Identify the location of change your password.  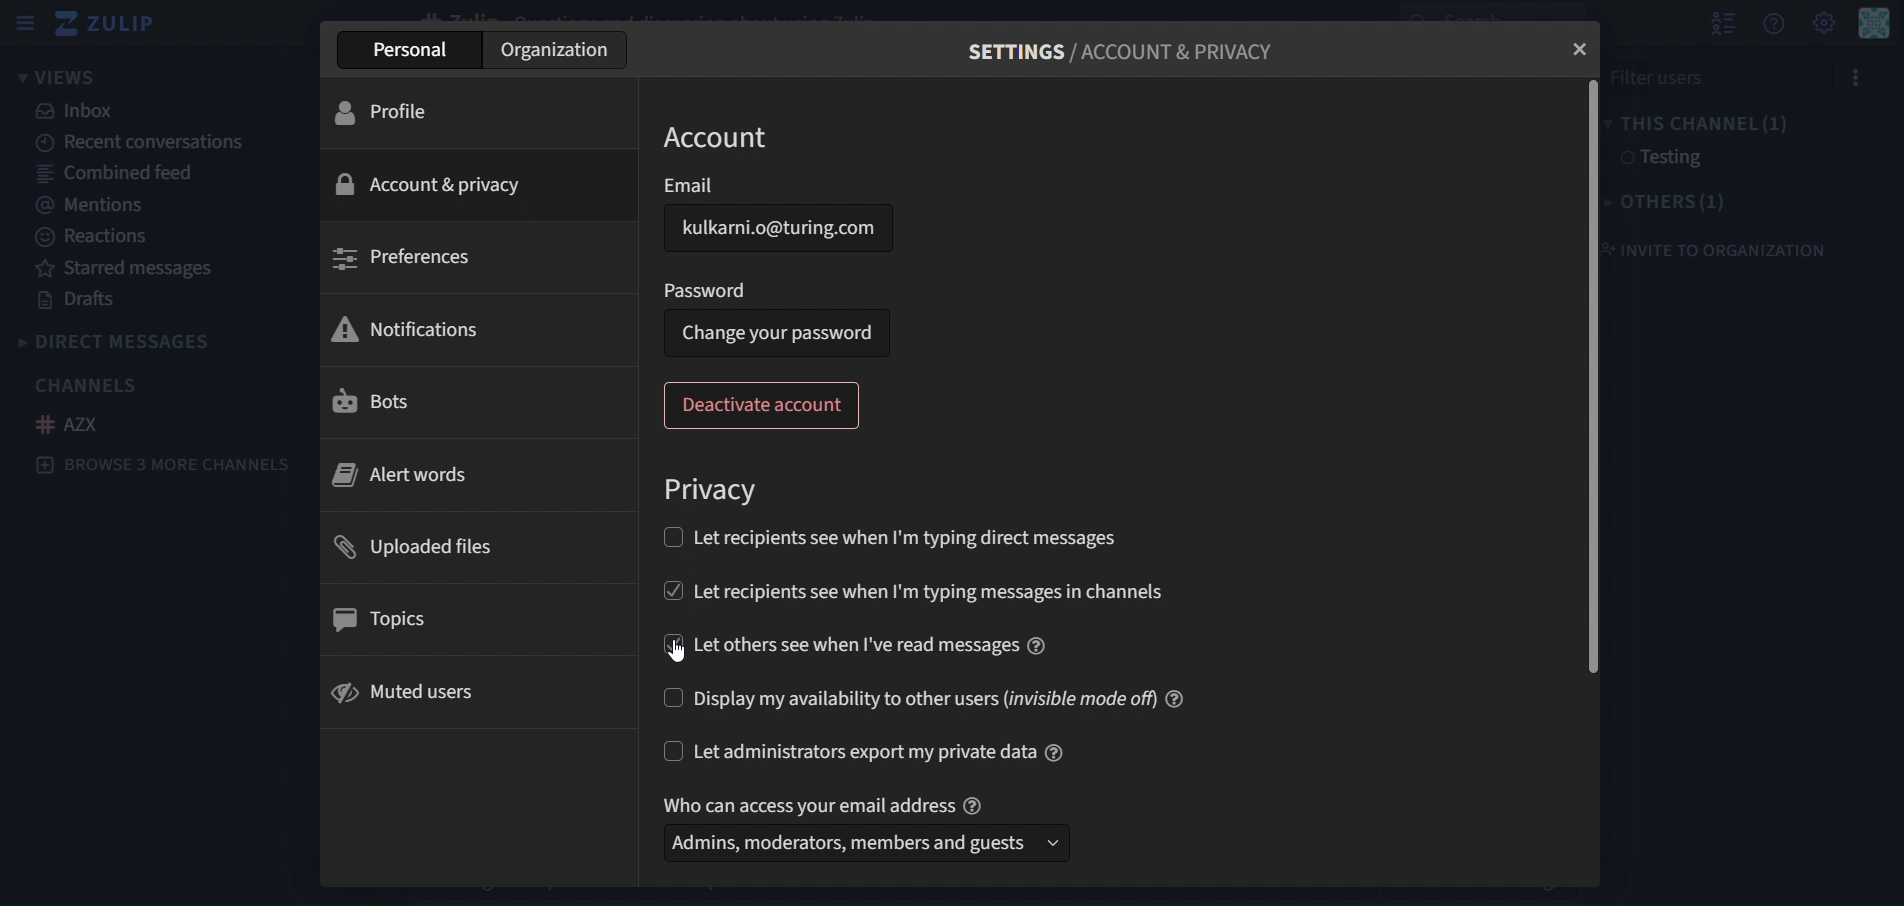
(778, 332).